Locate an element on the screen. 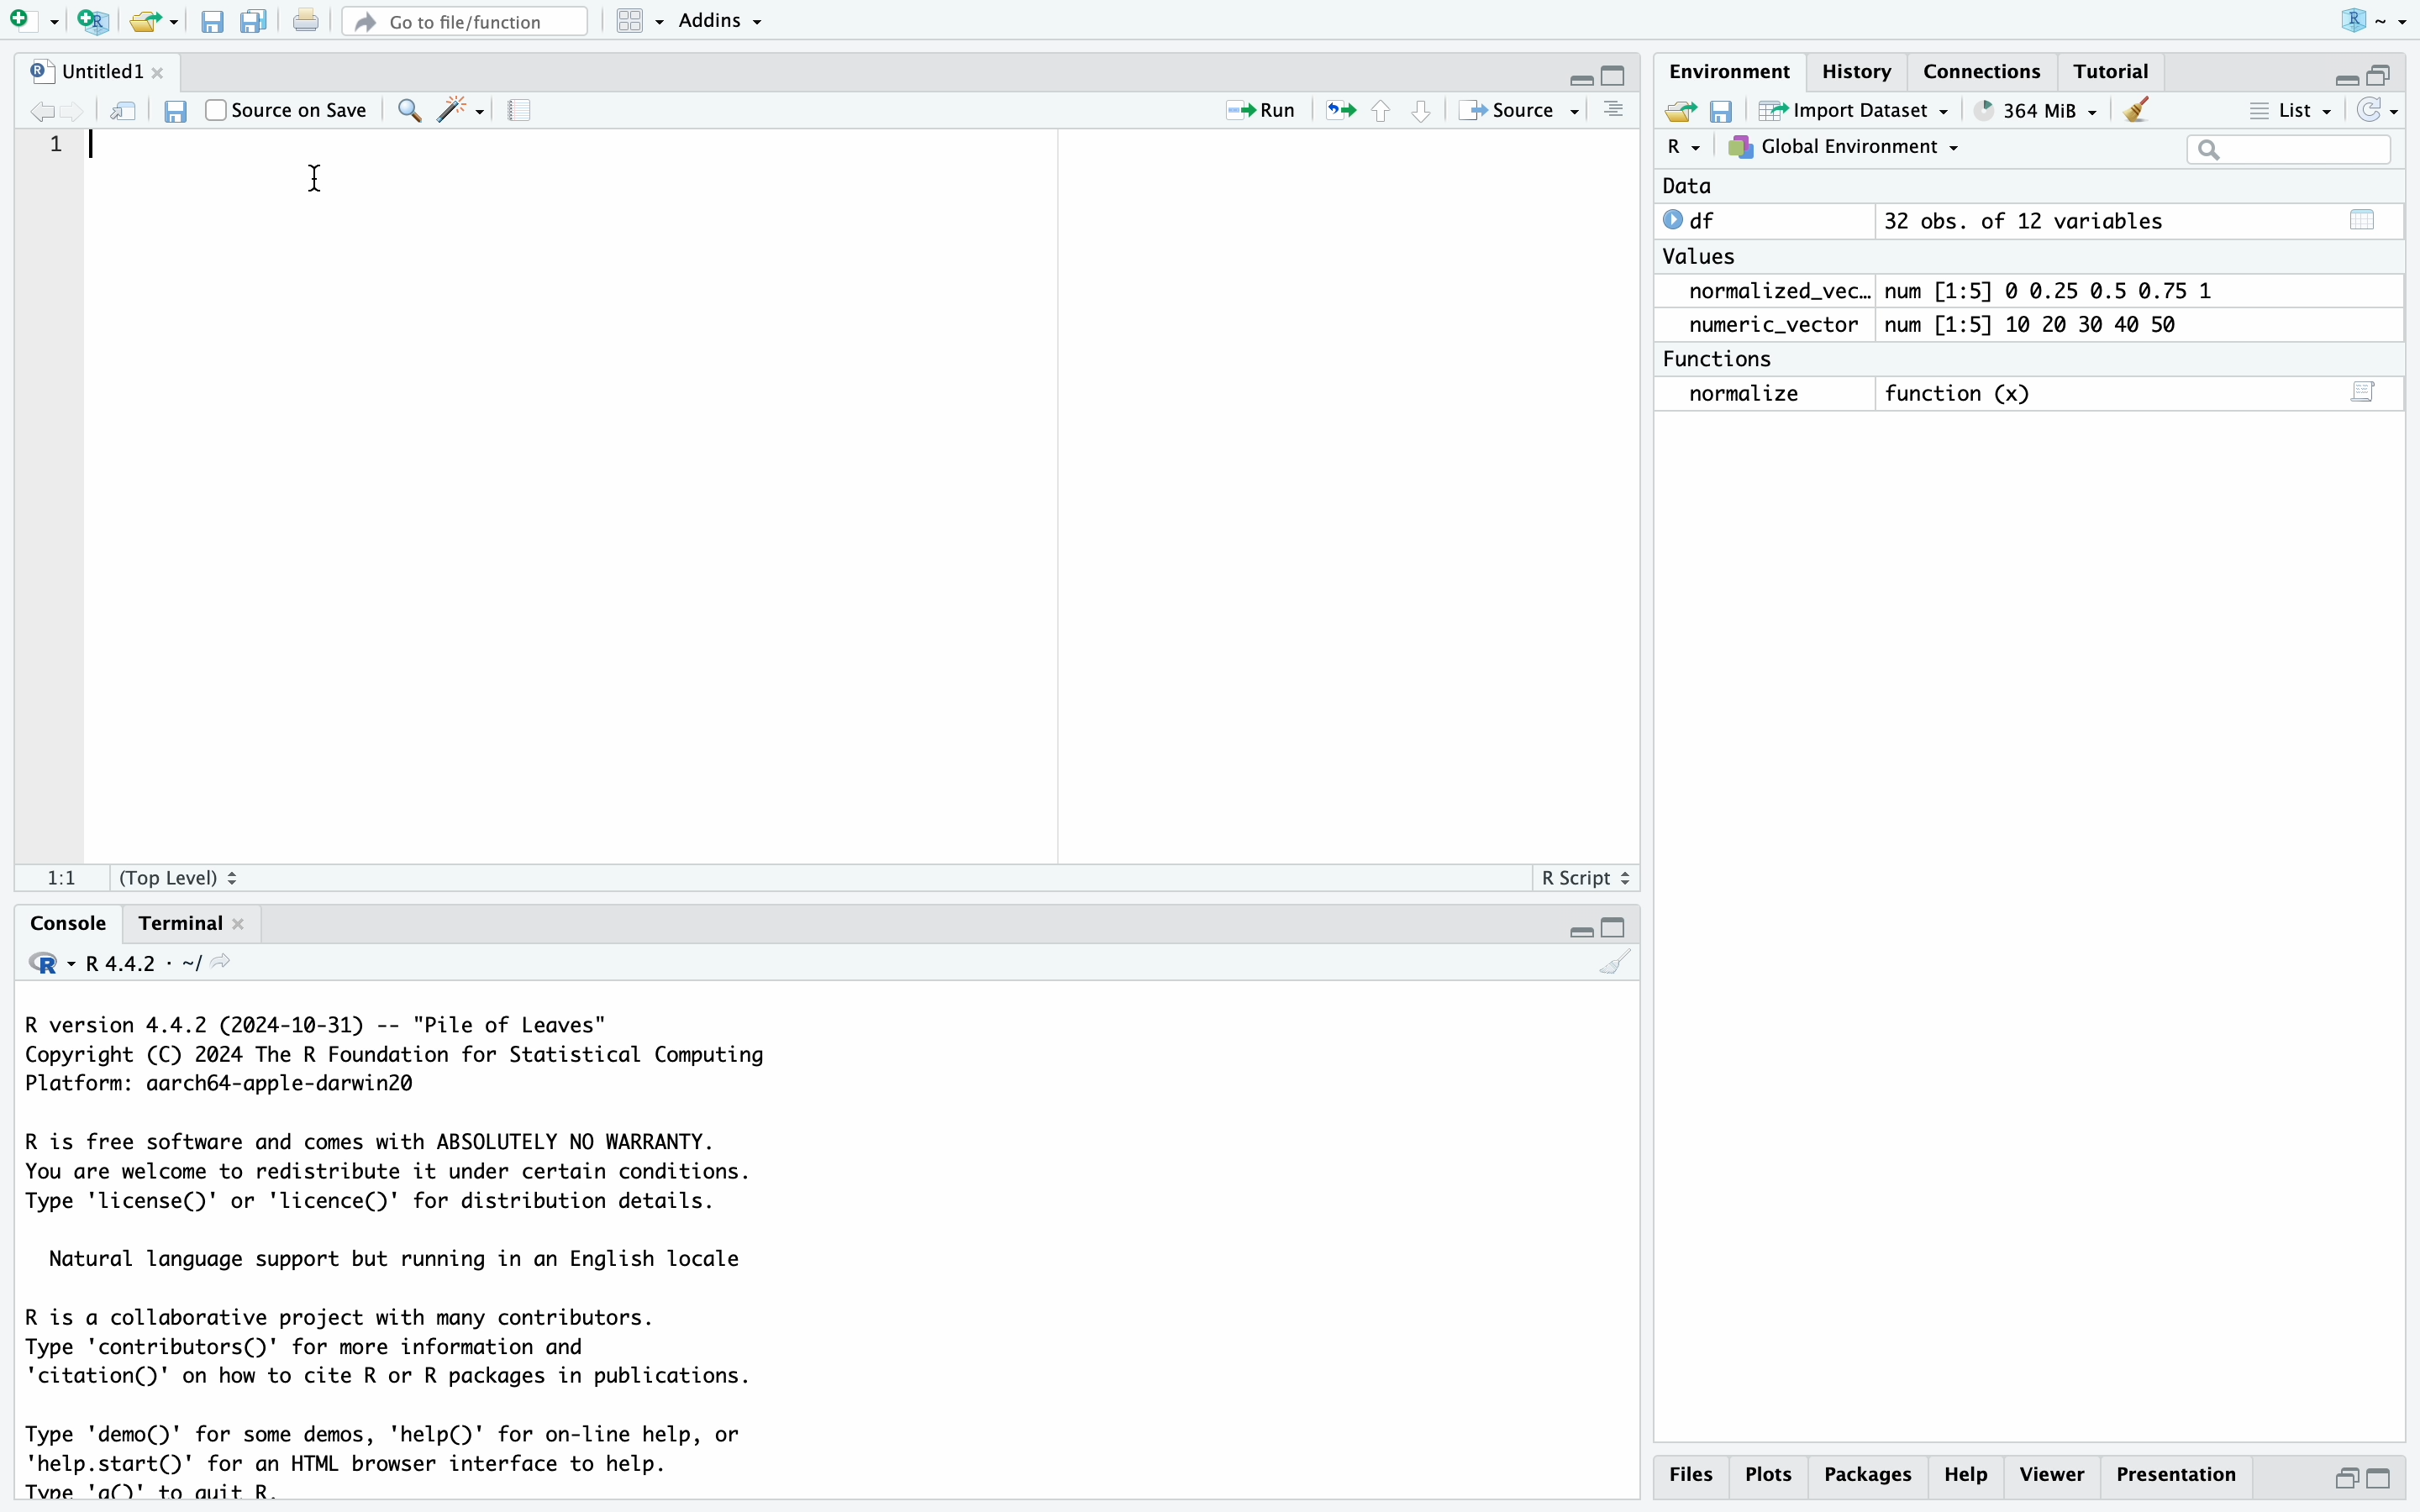 The height and width of the screenshot is (1512, 2420). normalized_vec is located at coordinates (1764, 293).